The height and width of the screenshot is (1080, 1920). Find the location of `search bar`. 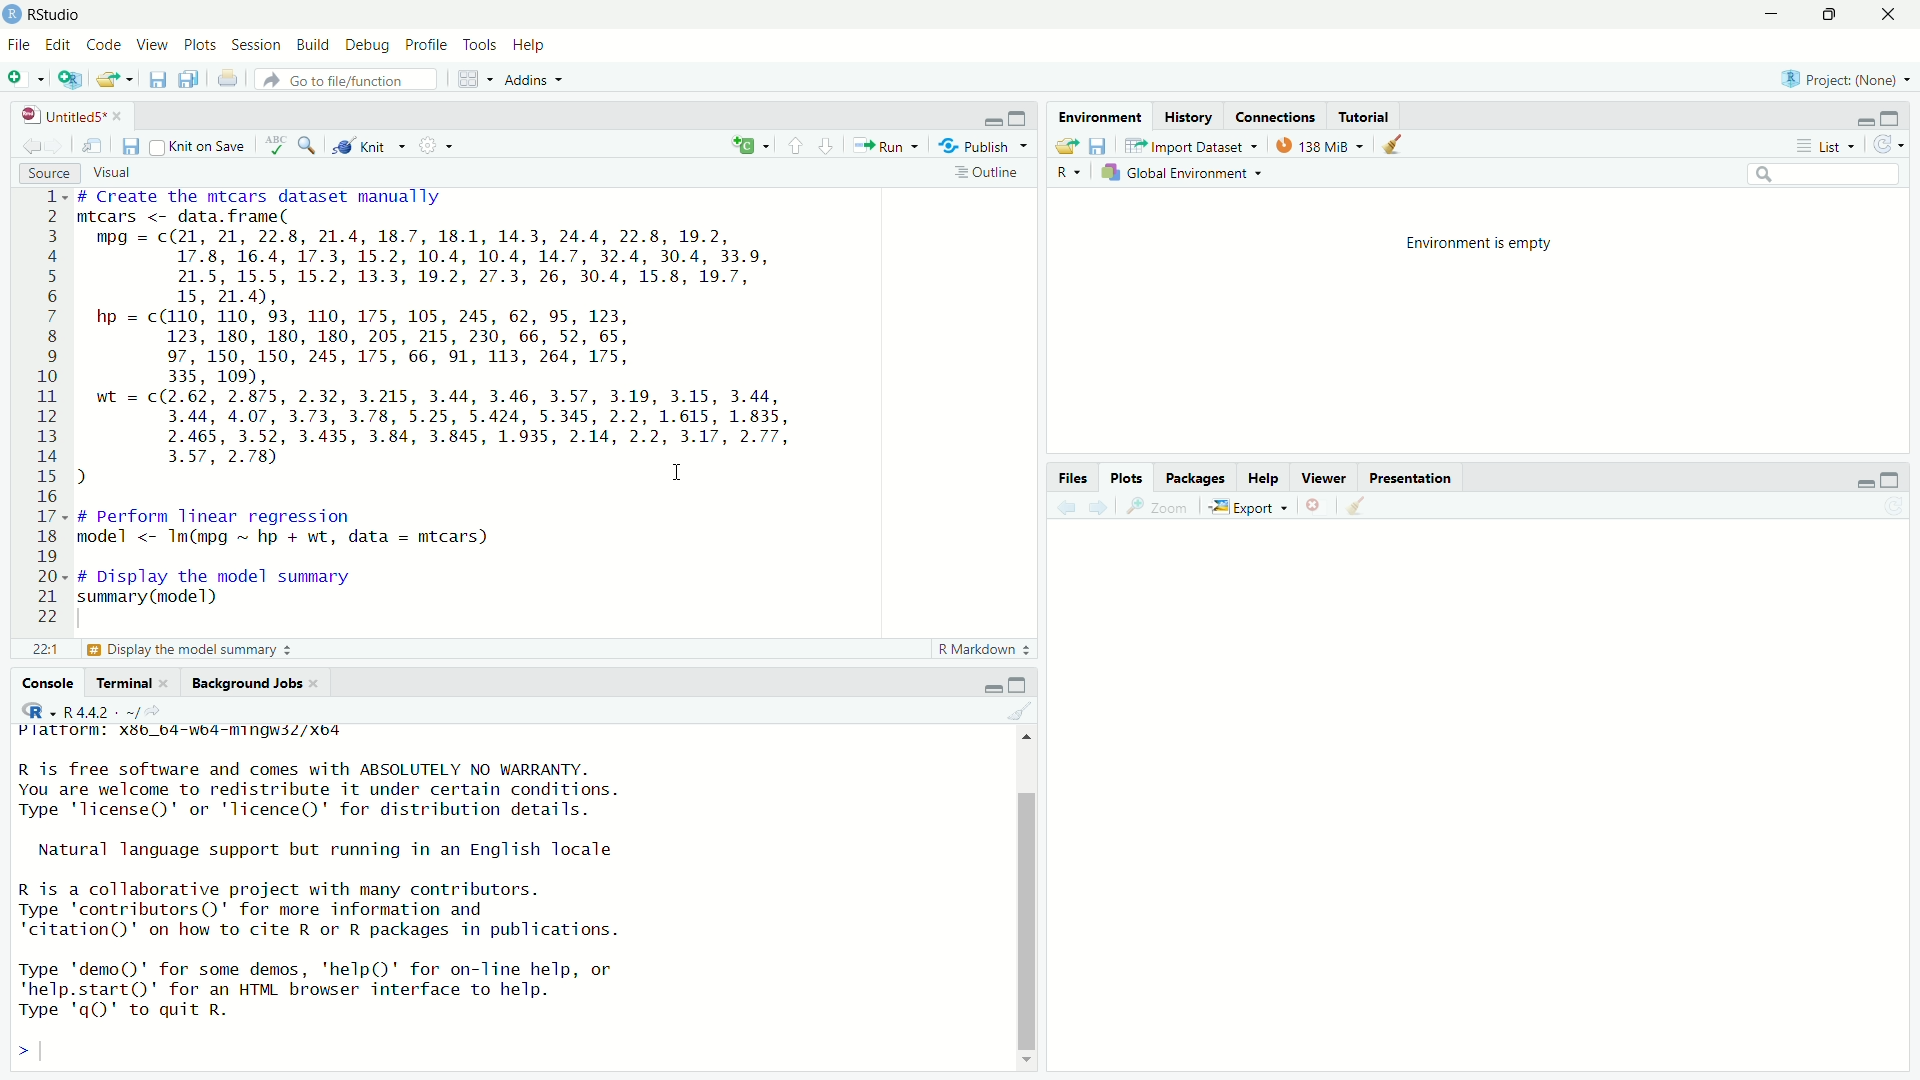

search bar is located at coordinates (1825, 174).